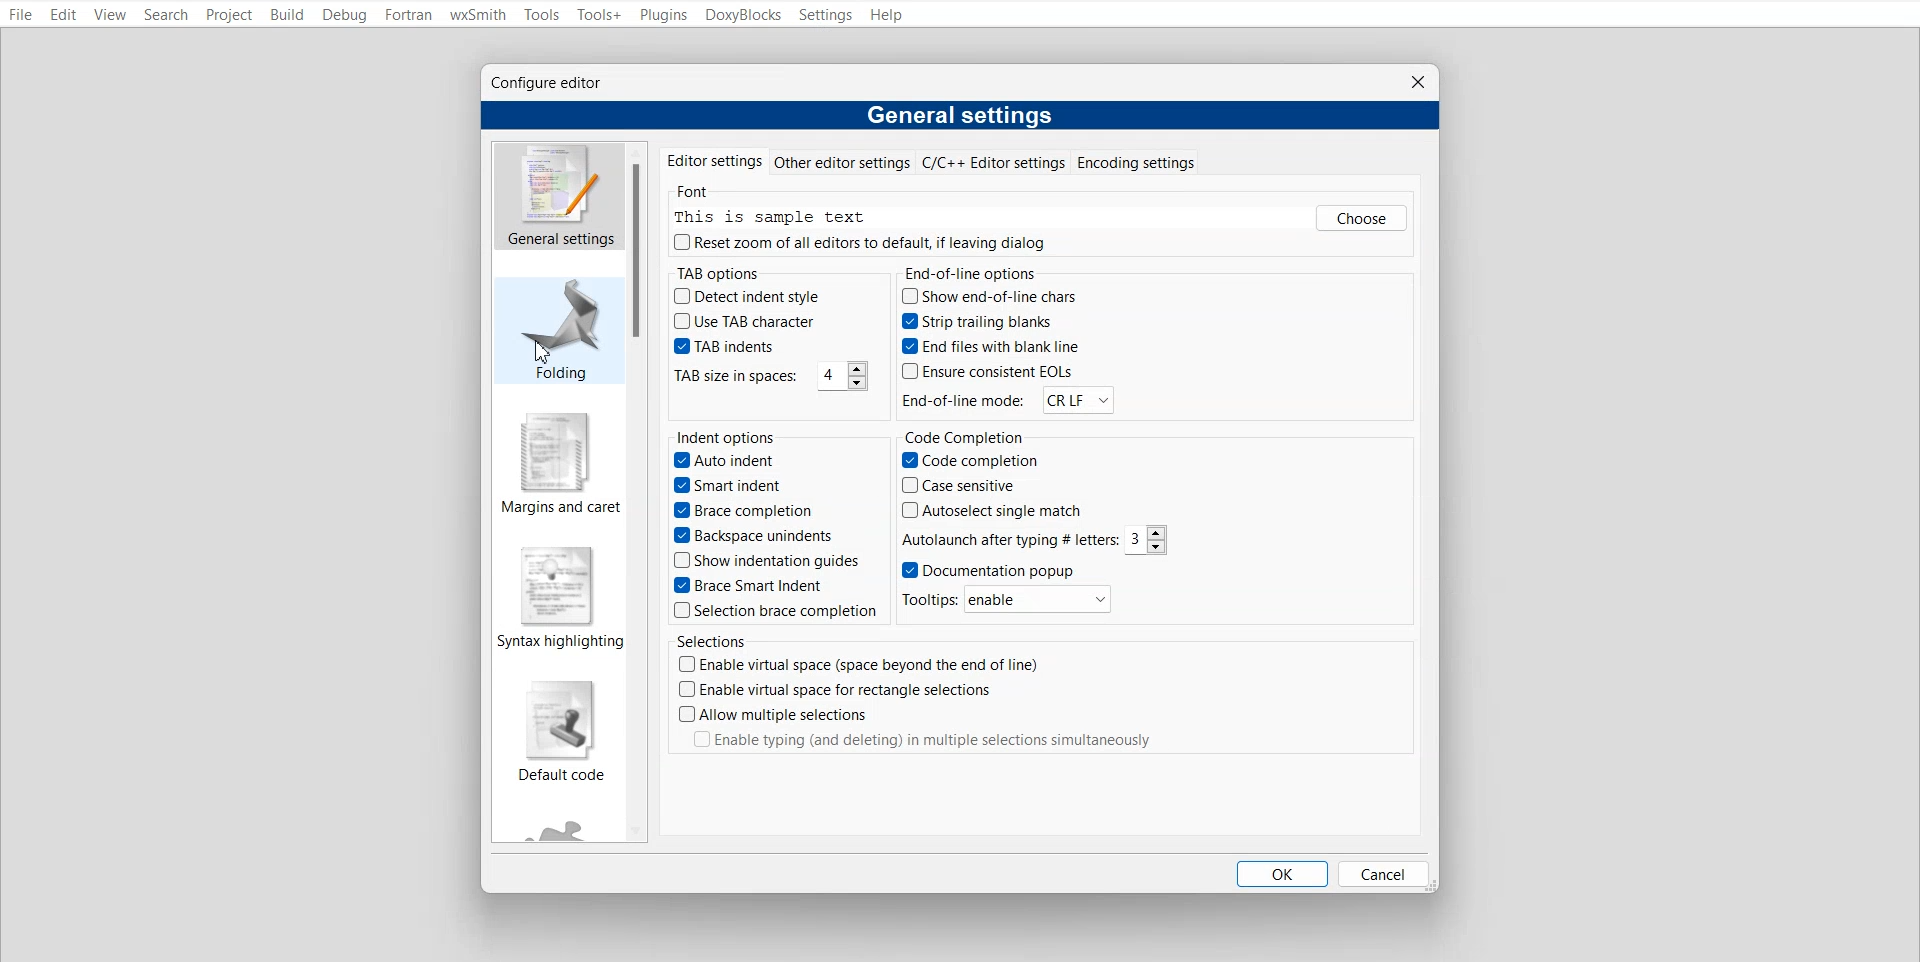 The width and height of the screenshot is (1920, 962). I want to click on Show end-of-line chars, so click(988, 295).